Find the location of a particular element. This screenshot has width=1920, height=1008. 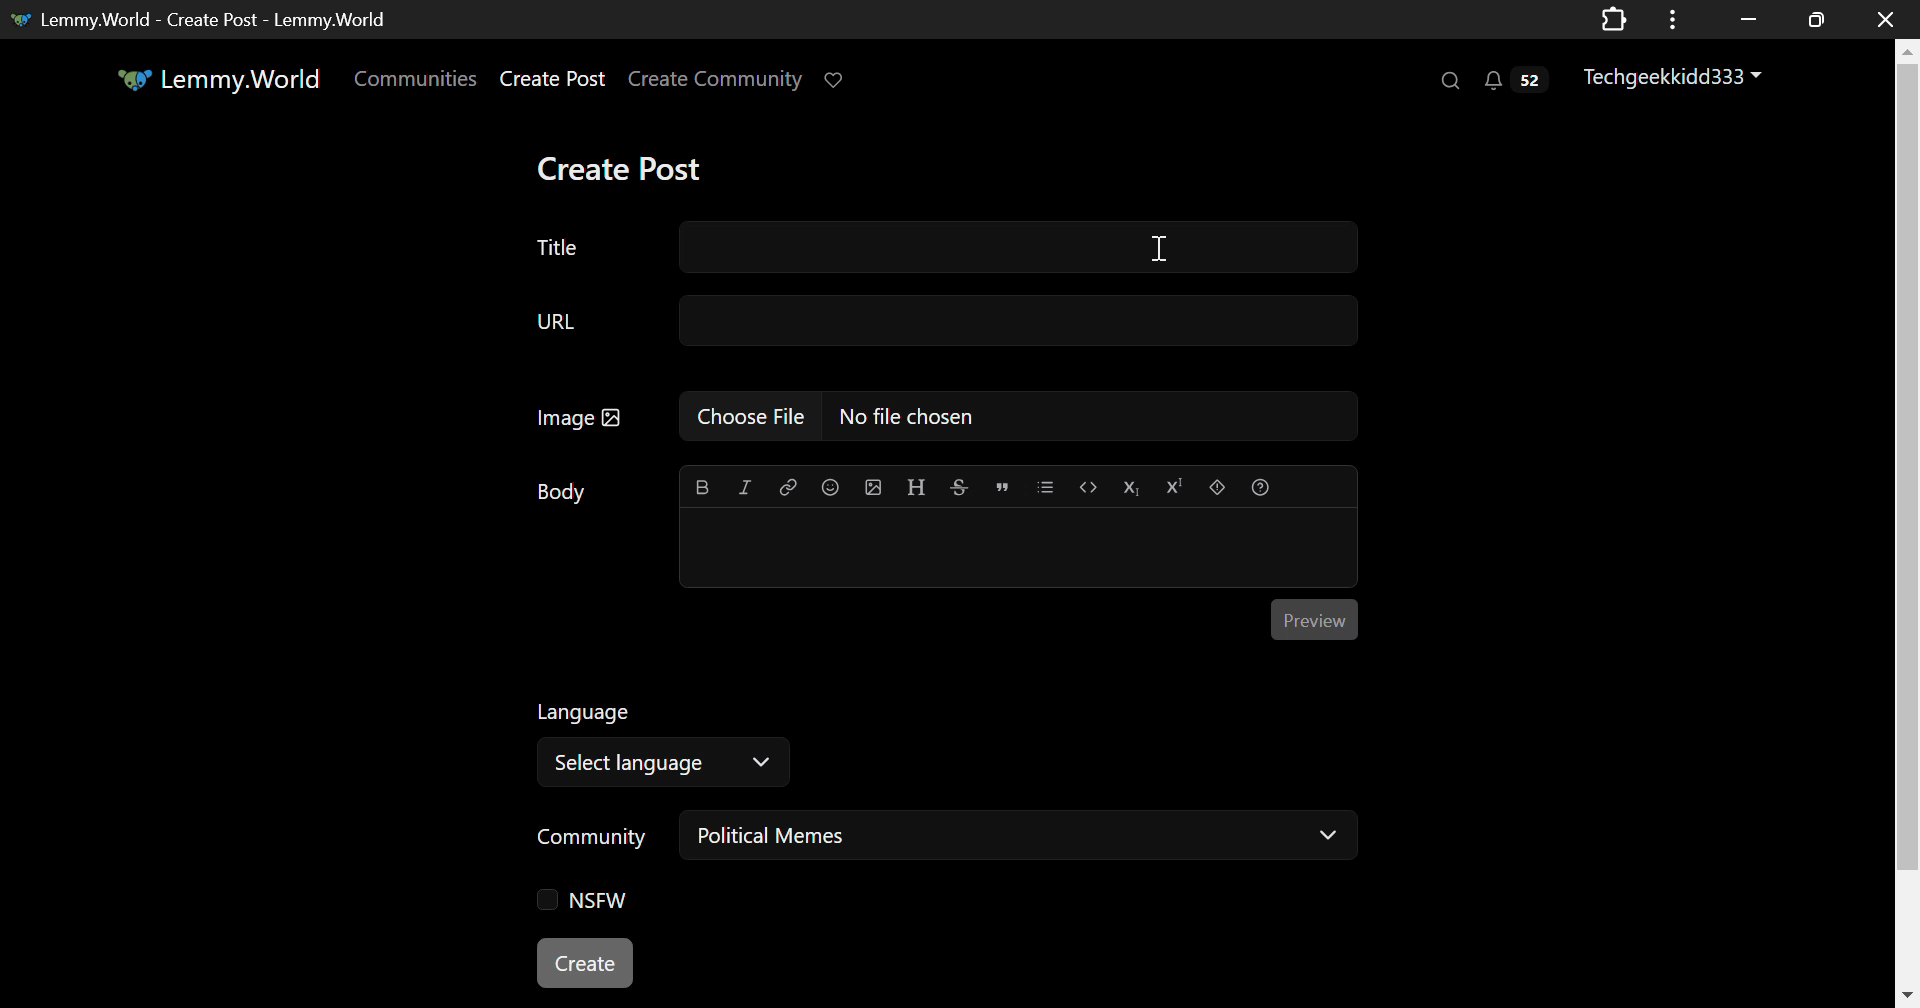

Minimize Window is located at coordinates (1813, 20).